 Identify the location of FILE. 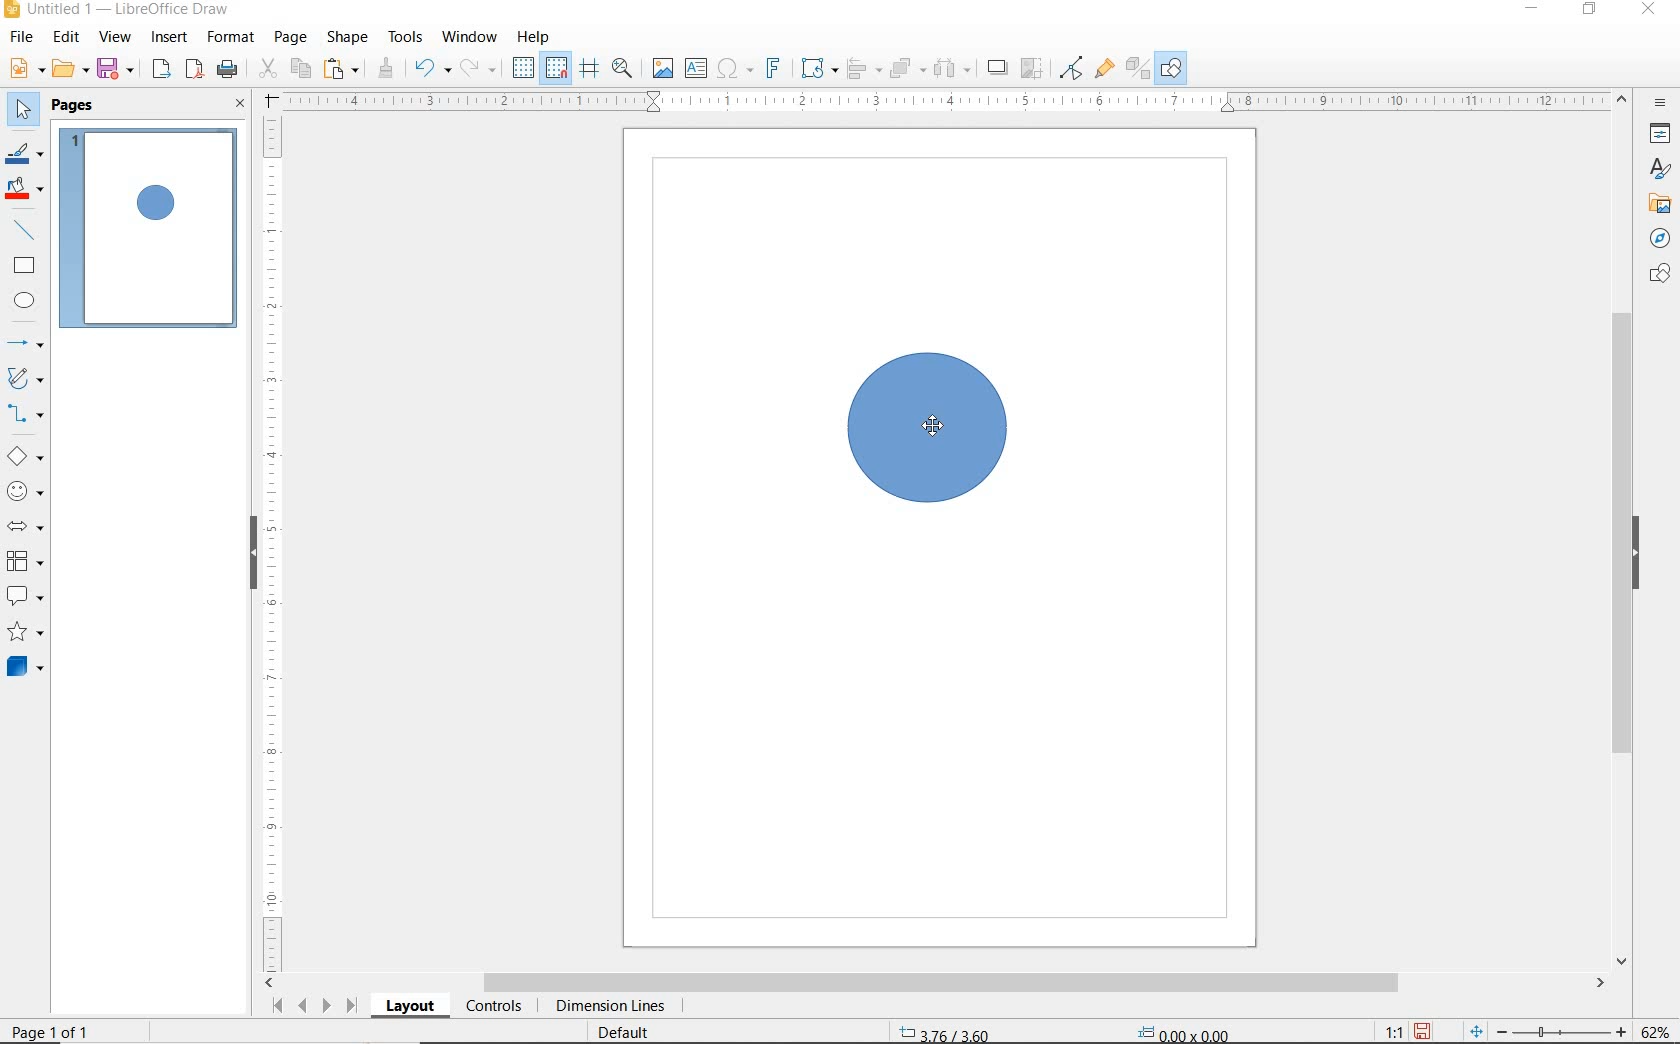
(25, 37).